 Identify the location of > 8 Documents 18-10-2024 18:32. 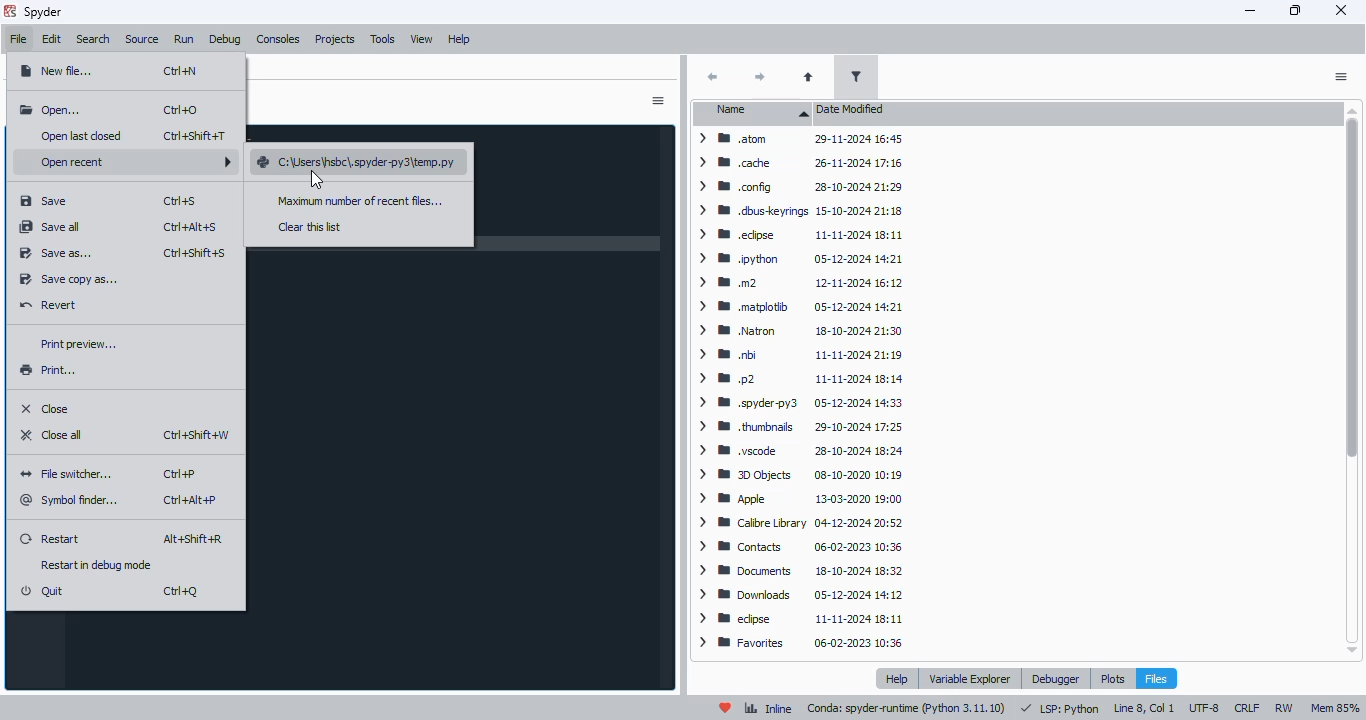
(797, 571).